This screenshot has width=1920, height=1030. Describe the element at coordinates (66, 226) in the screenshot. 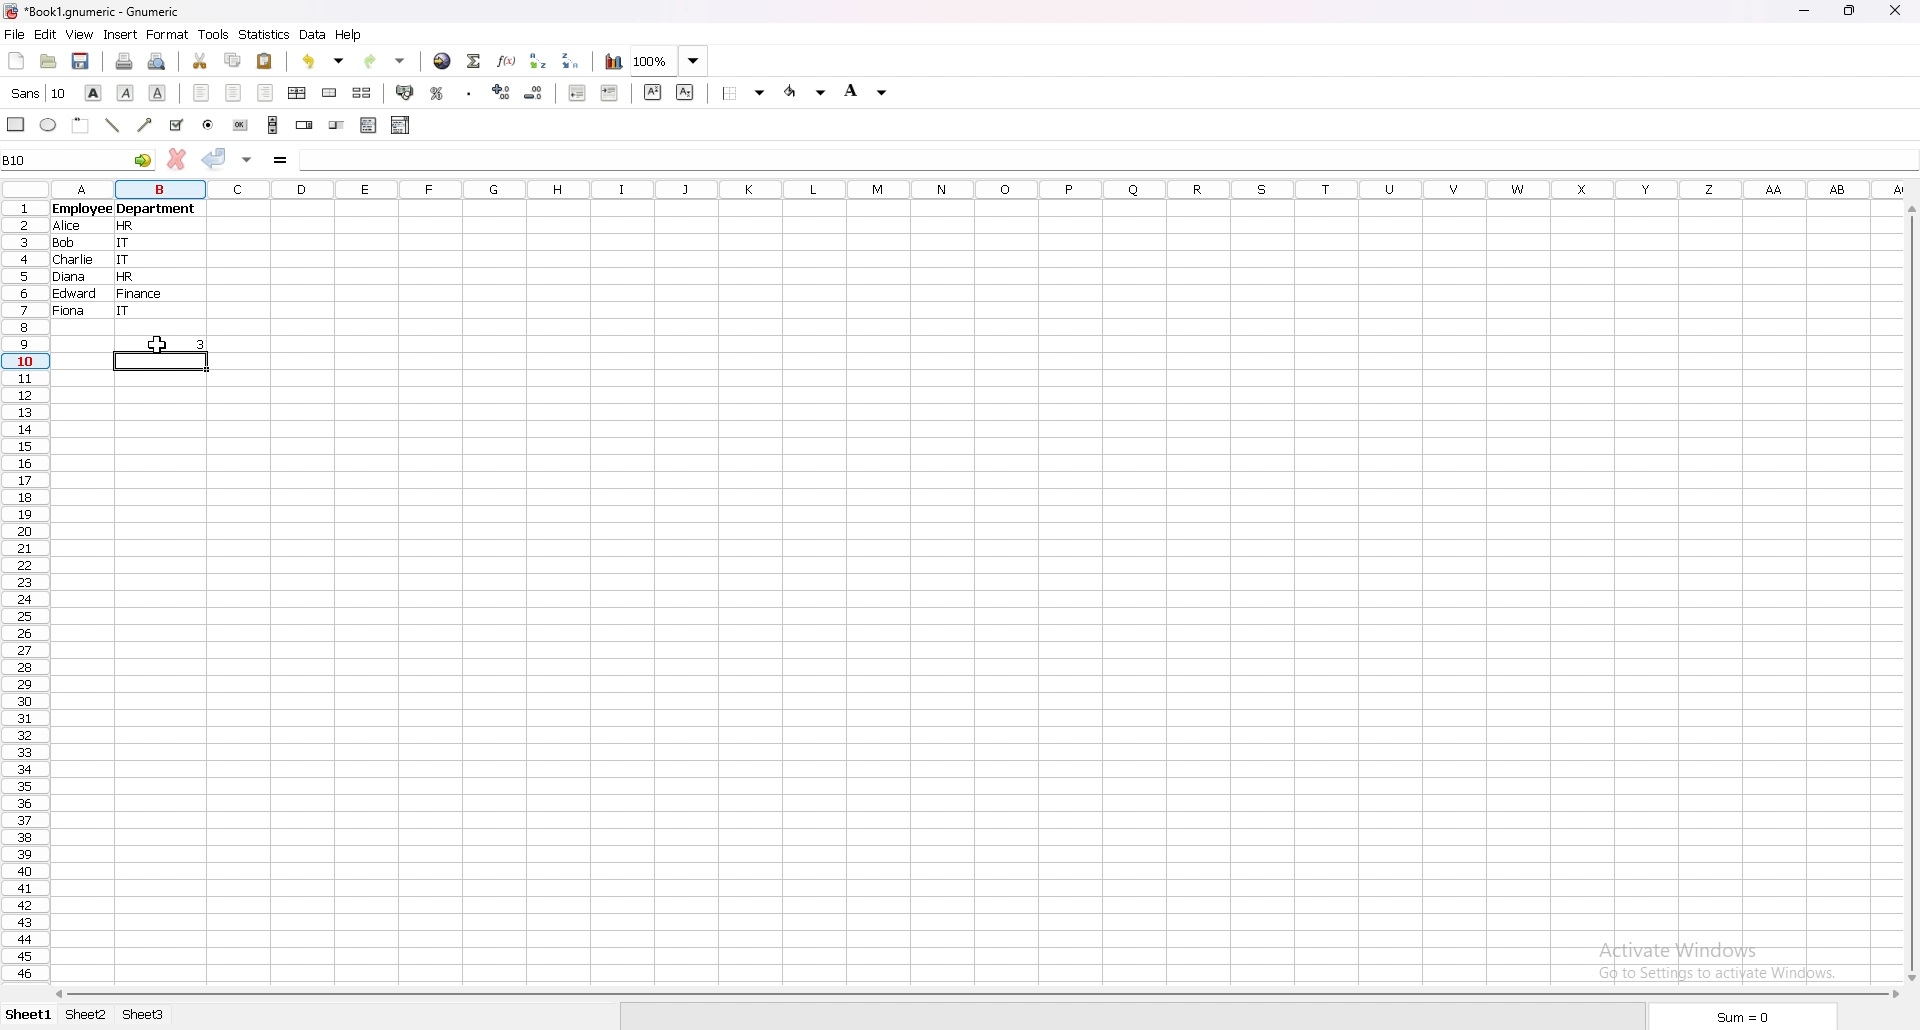

I see `Alice` at that location.